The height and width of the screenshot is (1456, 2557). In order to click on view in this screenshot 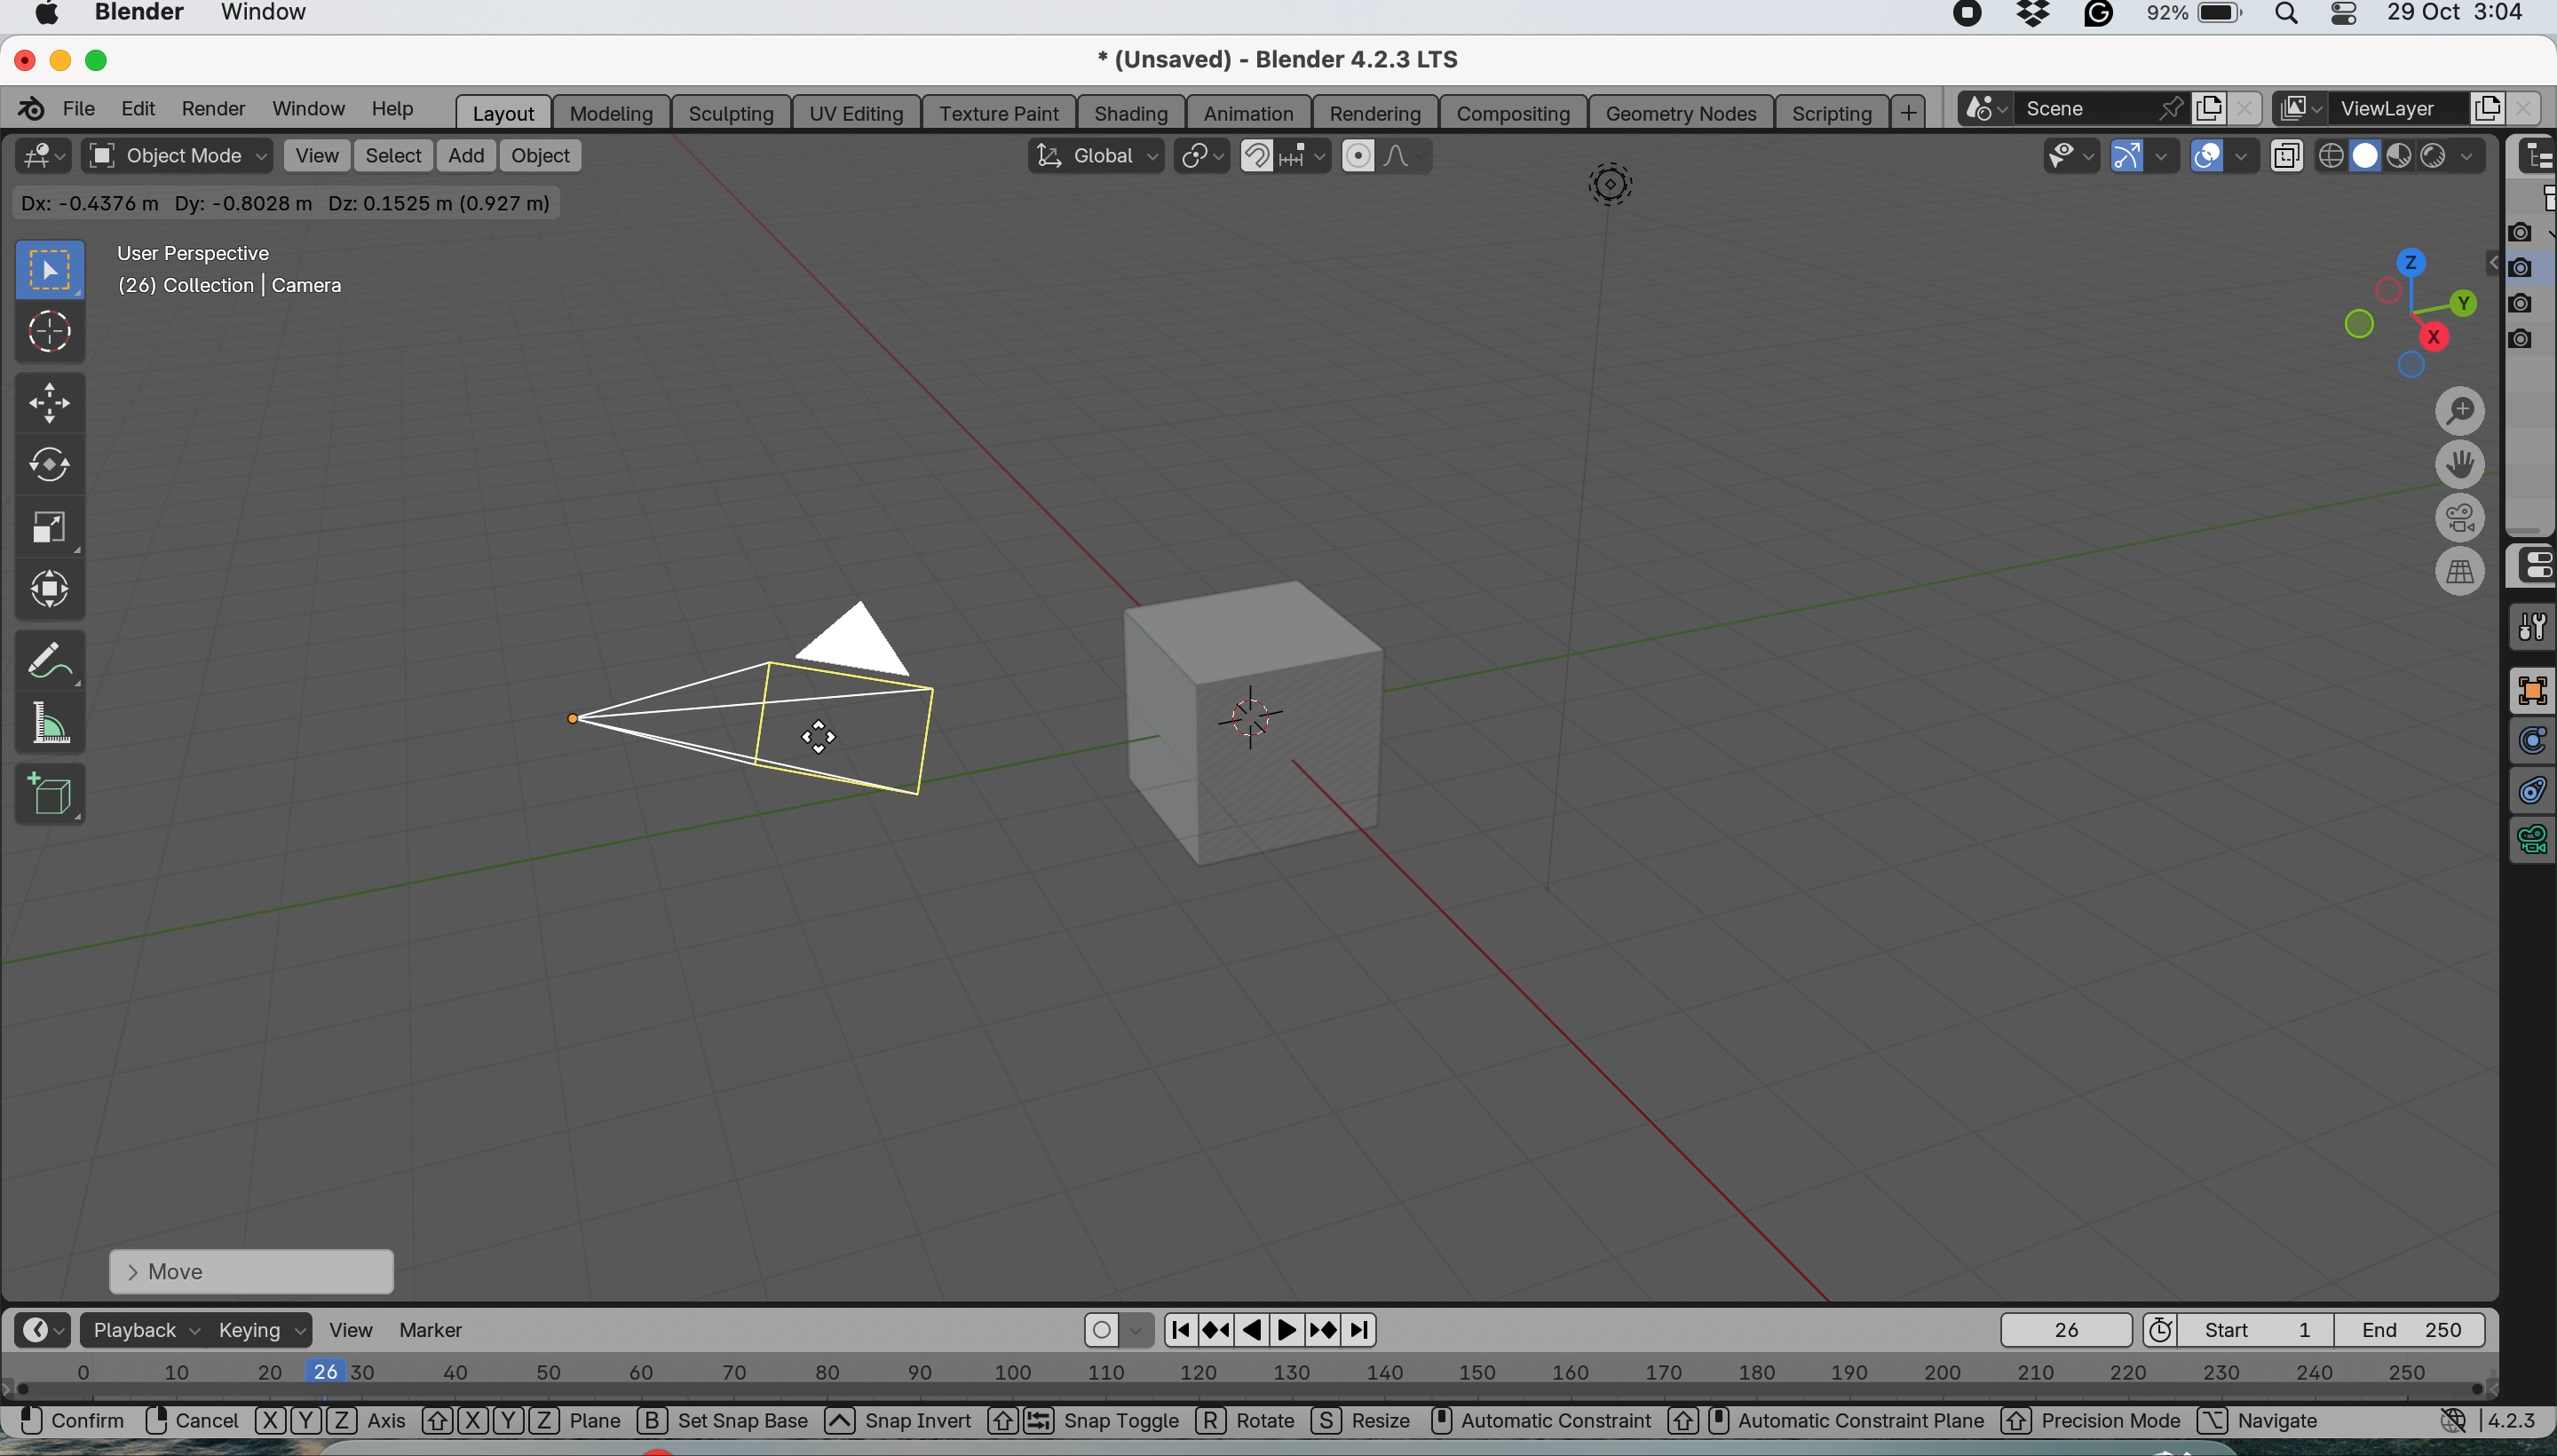, I will do `click(316, 155)`.